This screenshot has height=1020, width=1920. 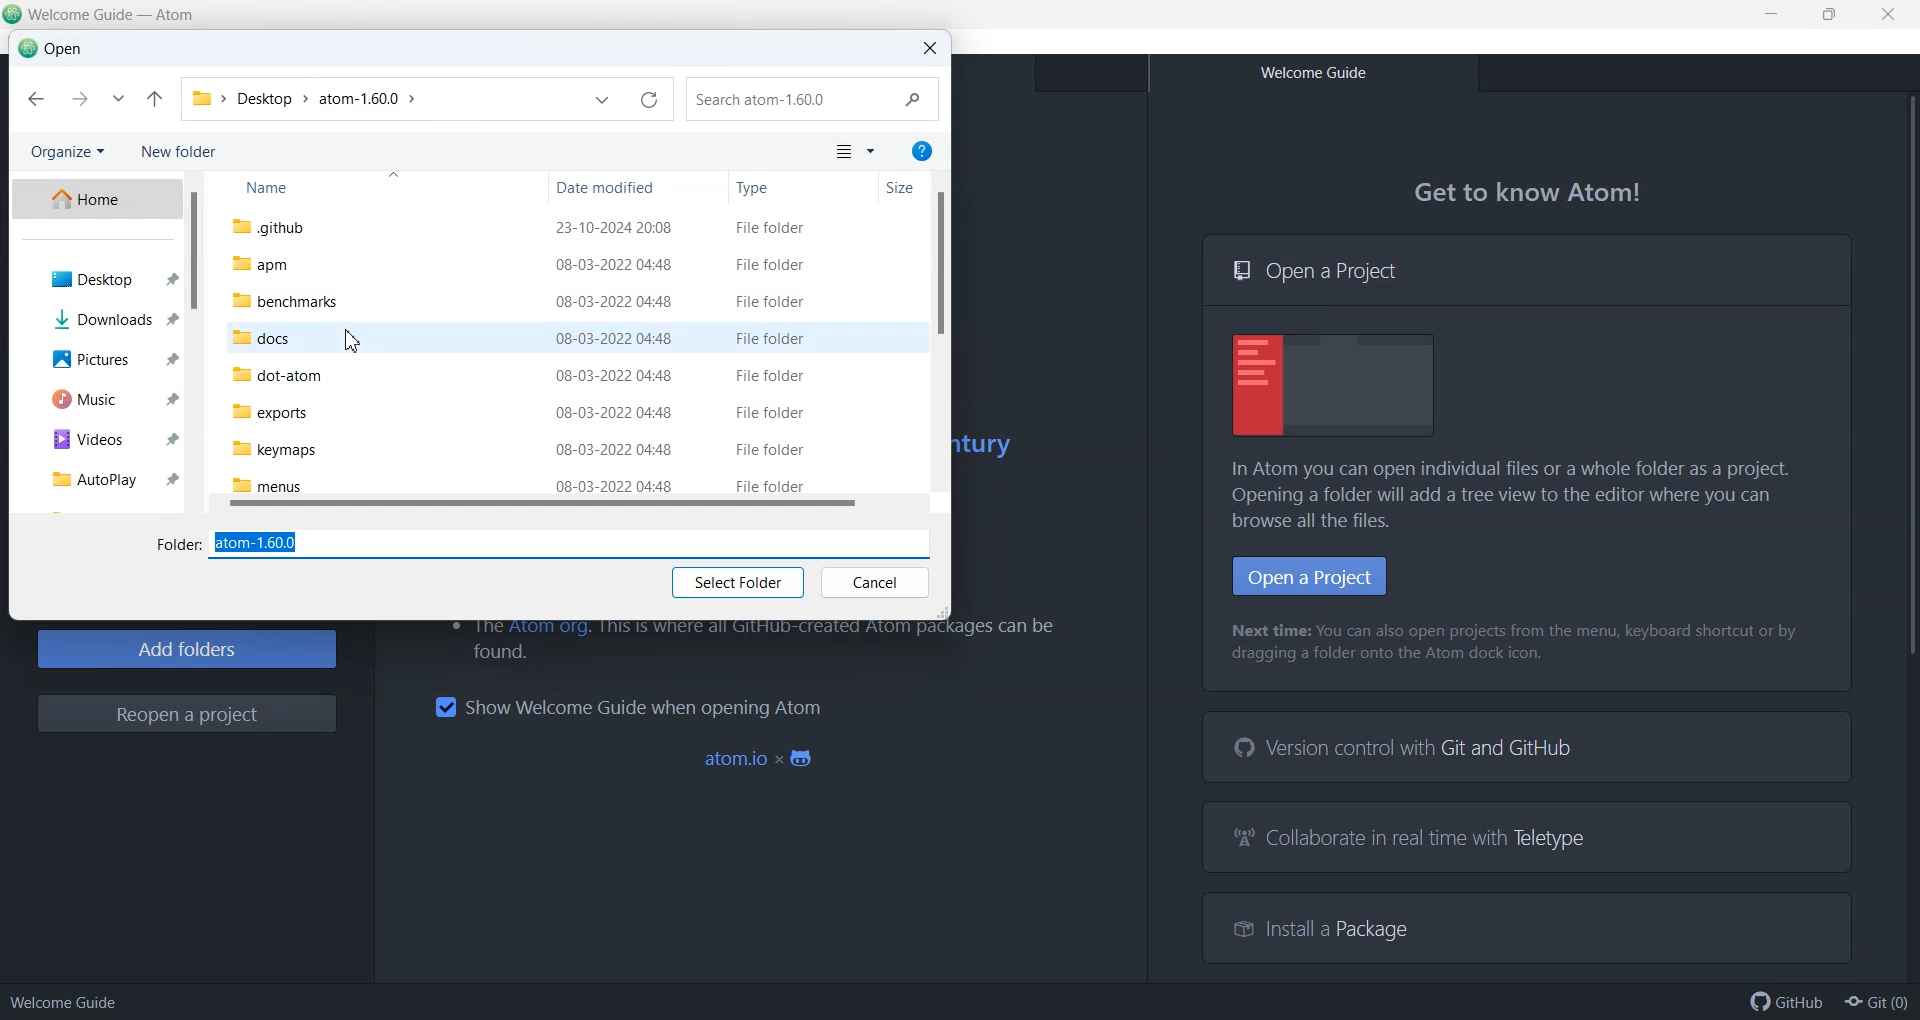 What do you see at coordinates (771, 302) in the screenshot?
I see `File Folder` at bounding box center [771, 302].